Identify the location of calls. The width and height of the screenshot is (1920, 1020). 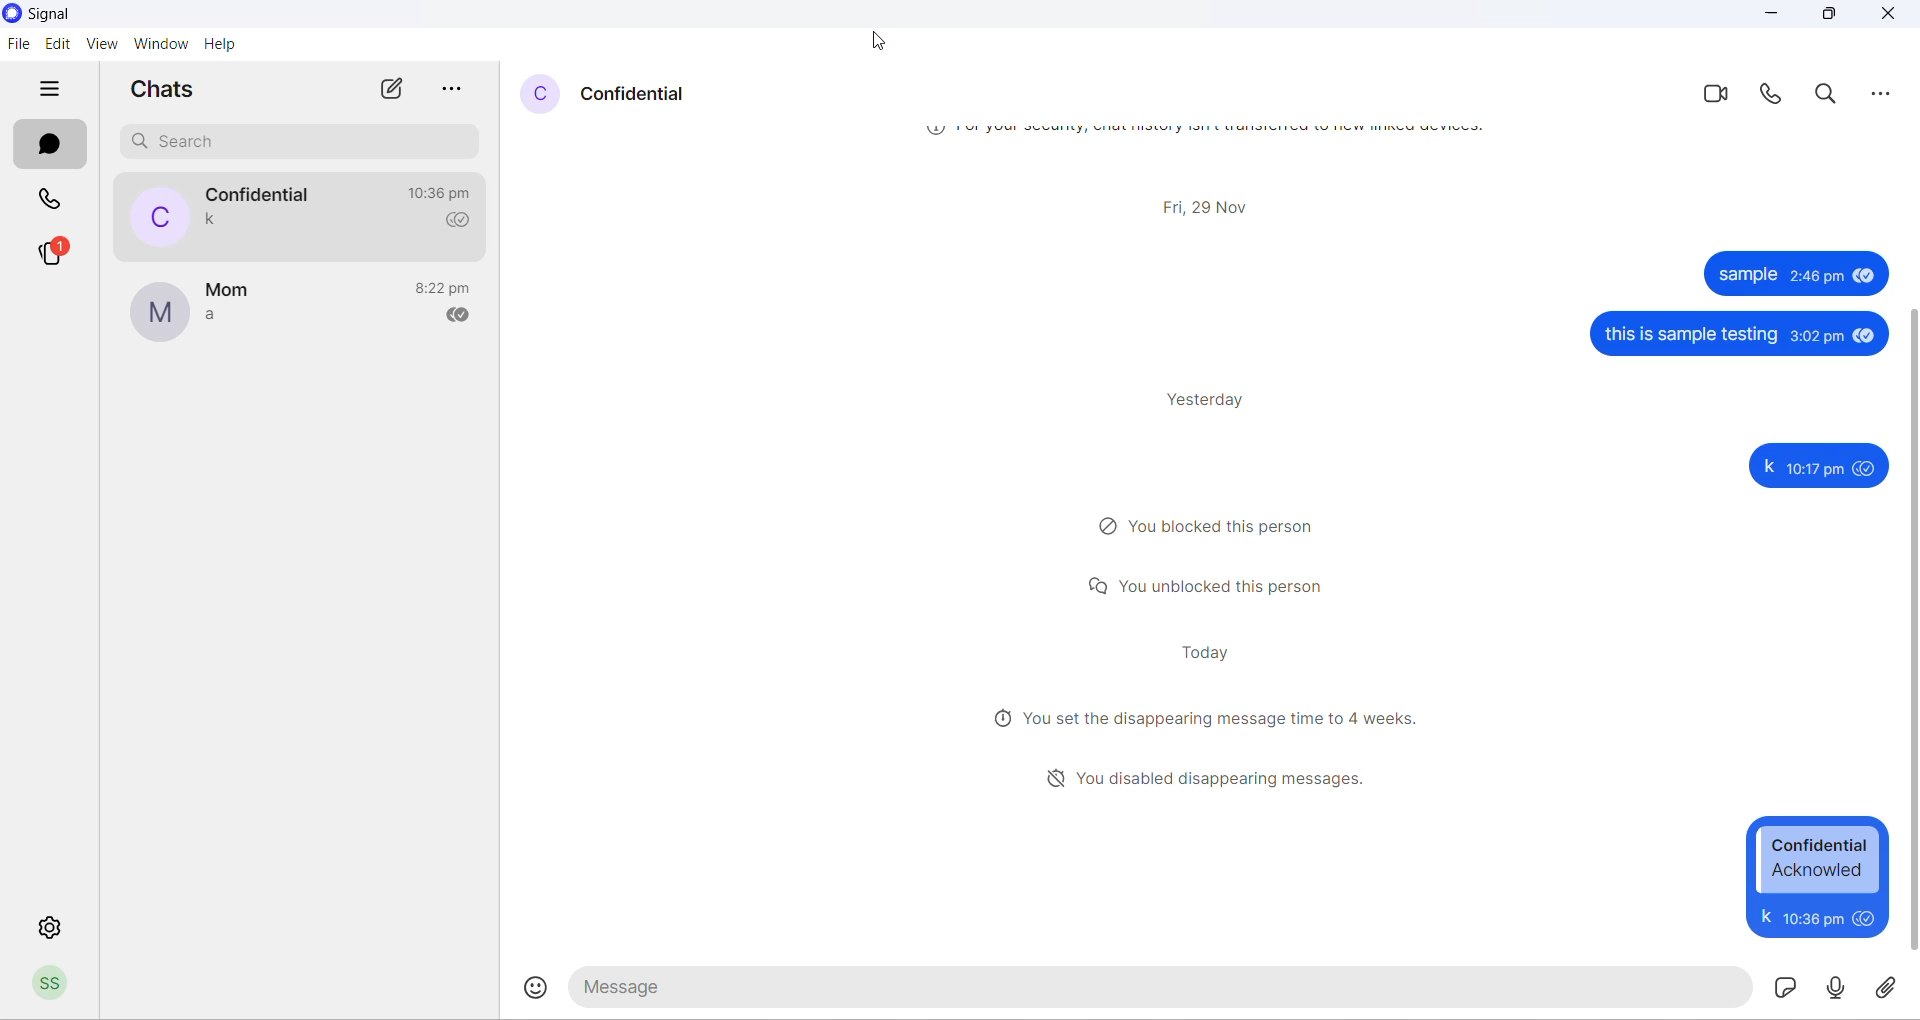
(56, 199).